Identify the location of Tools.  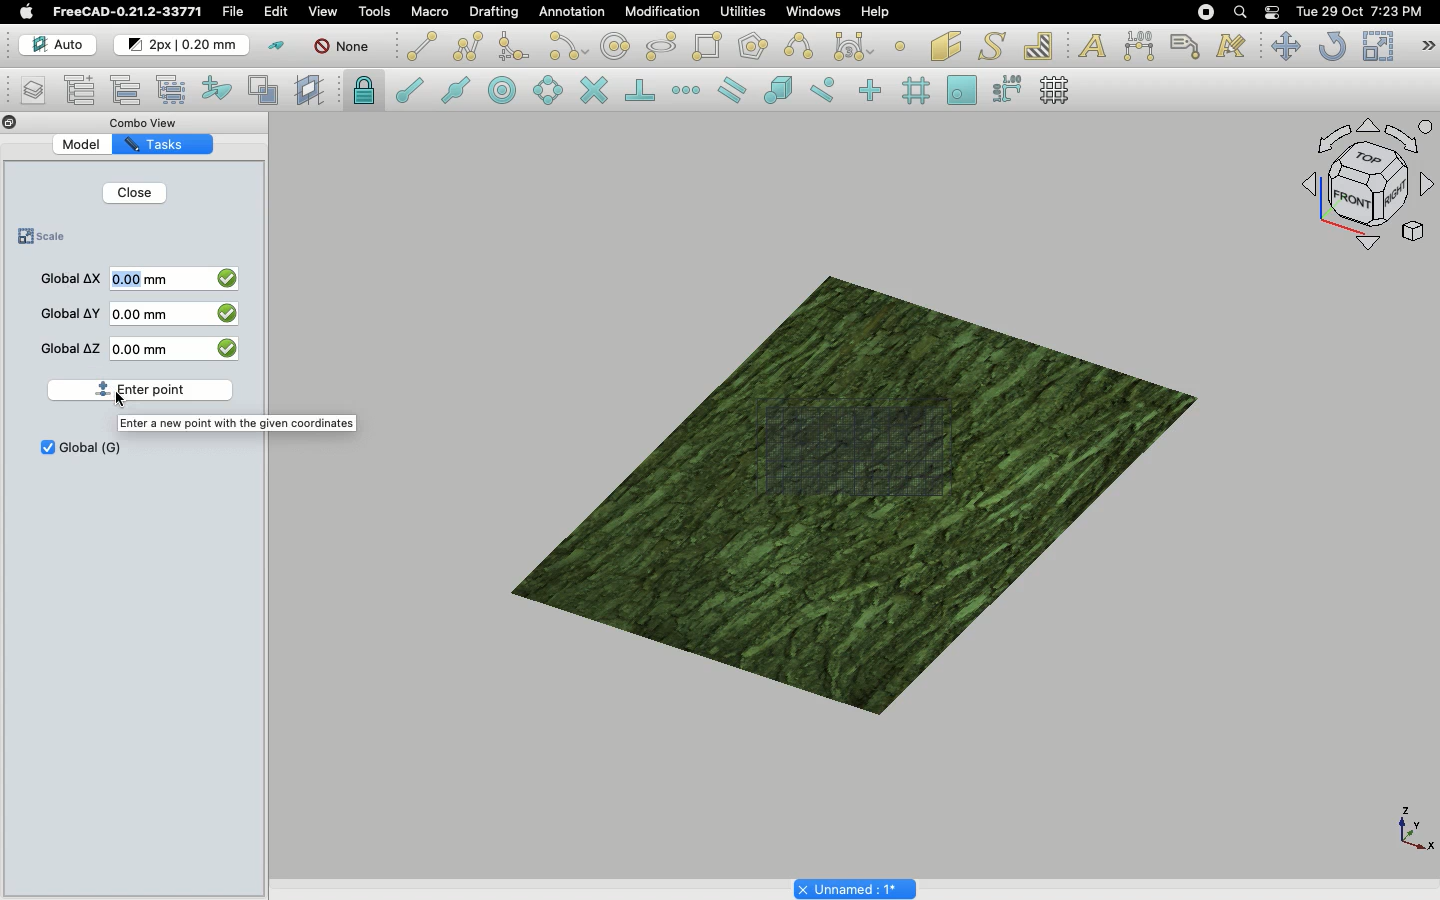
(377, 12).